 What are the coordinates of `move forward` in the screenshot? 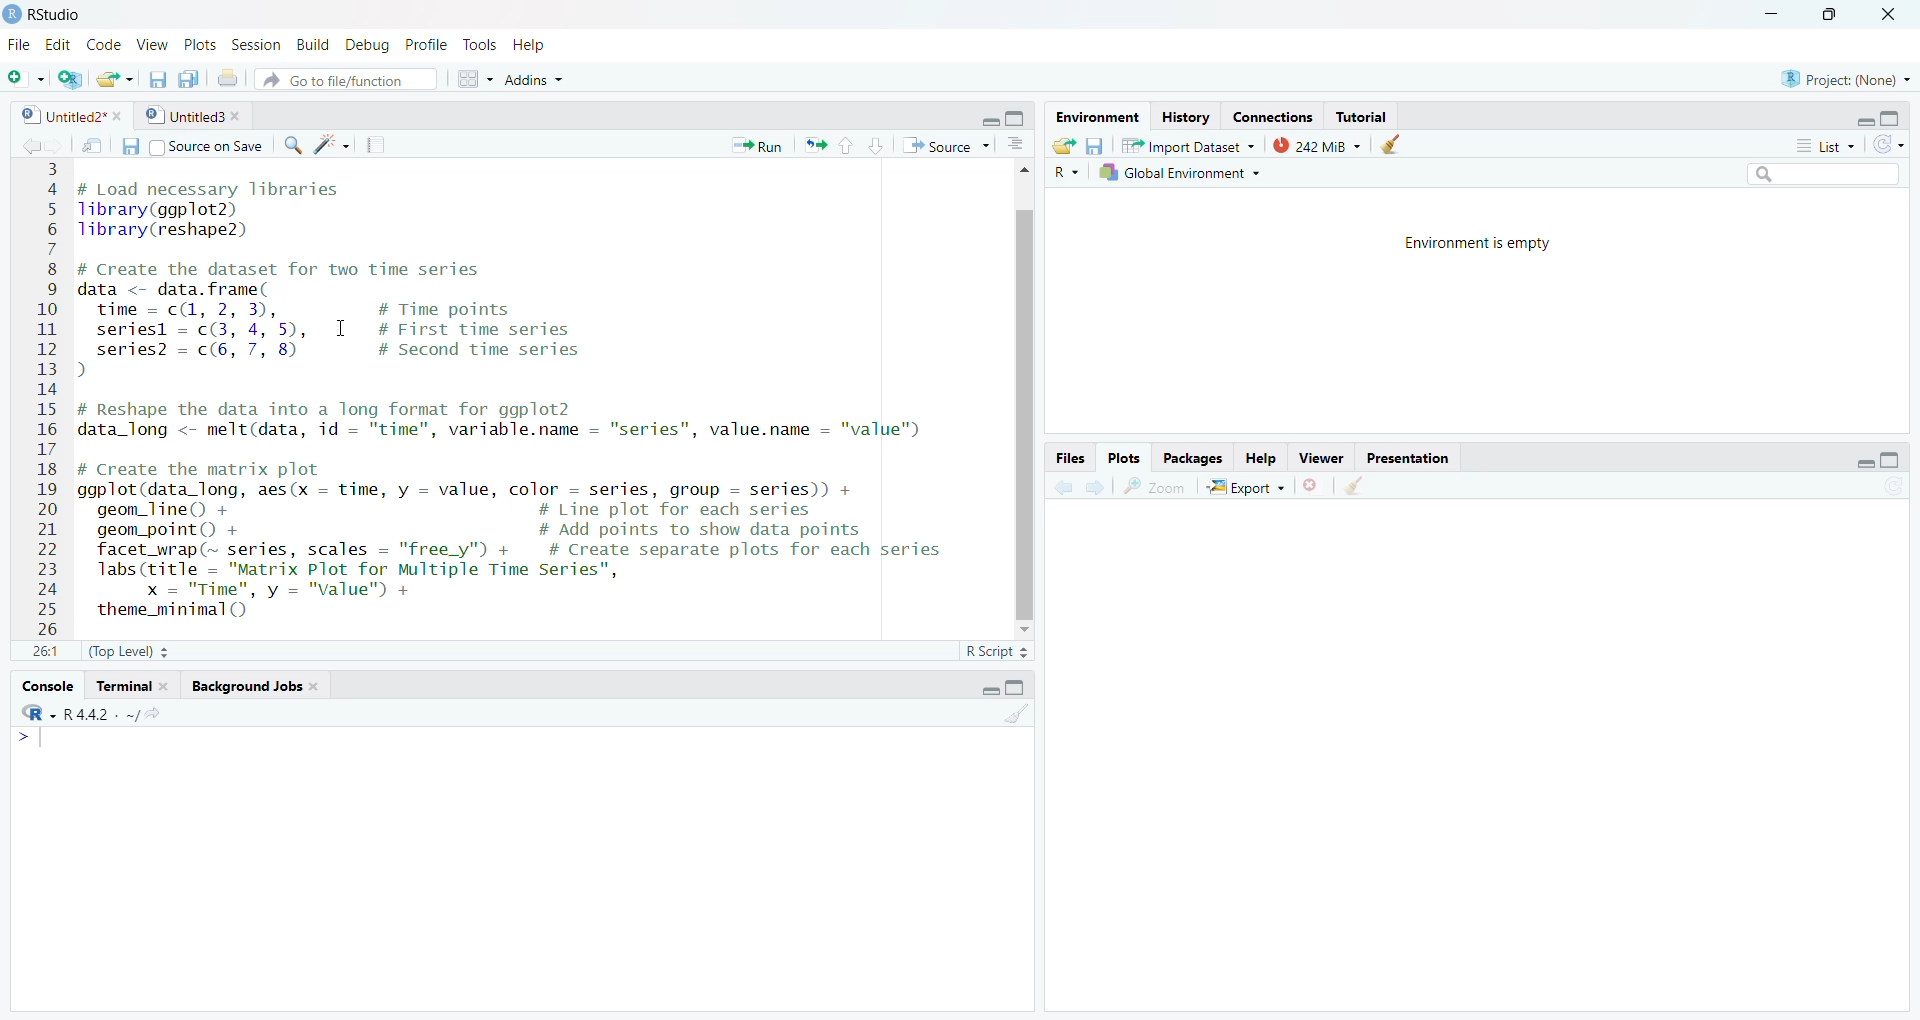 It's located at (57, 144).